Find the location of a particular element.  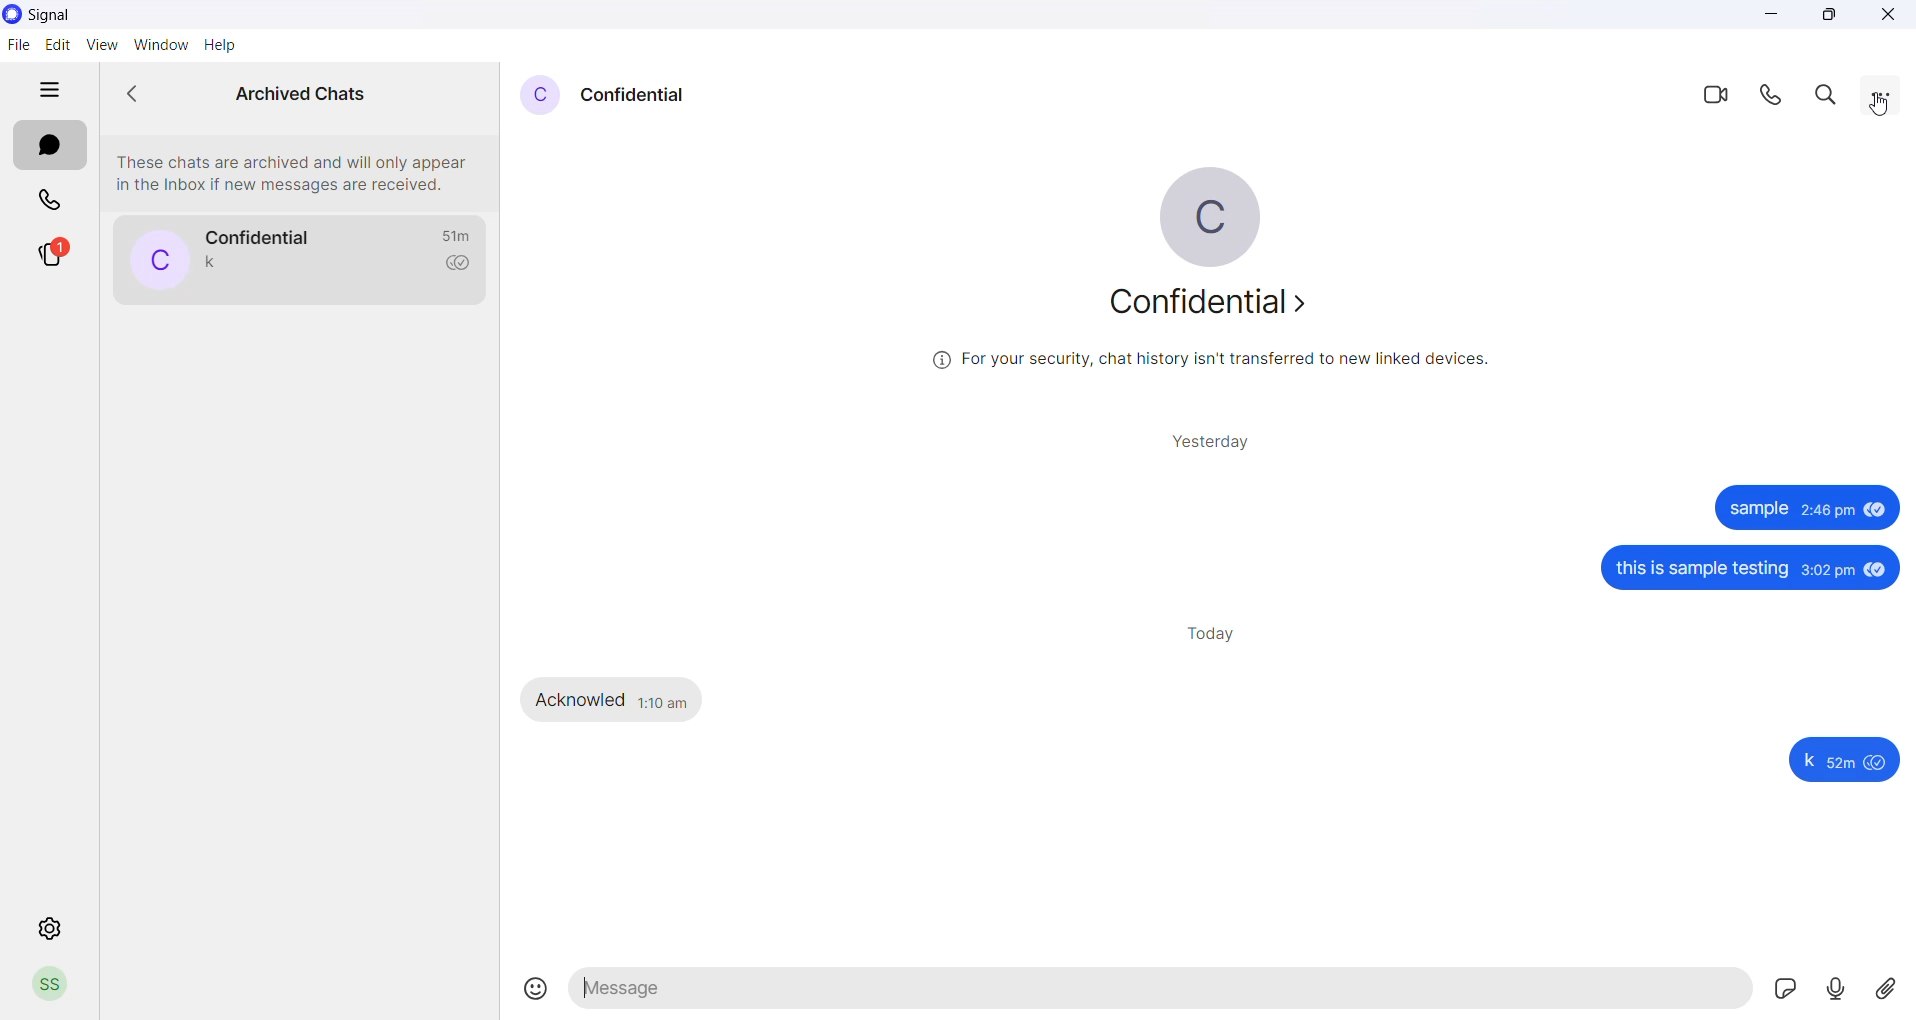

1:10 am is located at coordinates (667, 702).